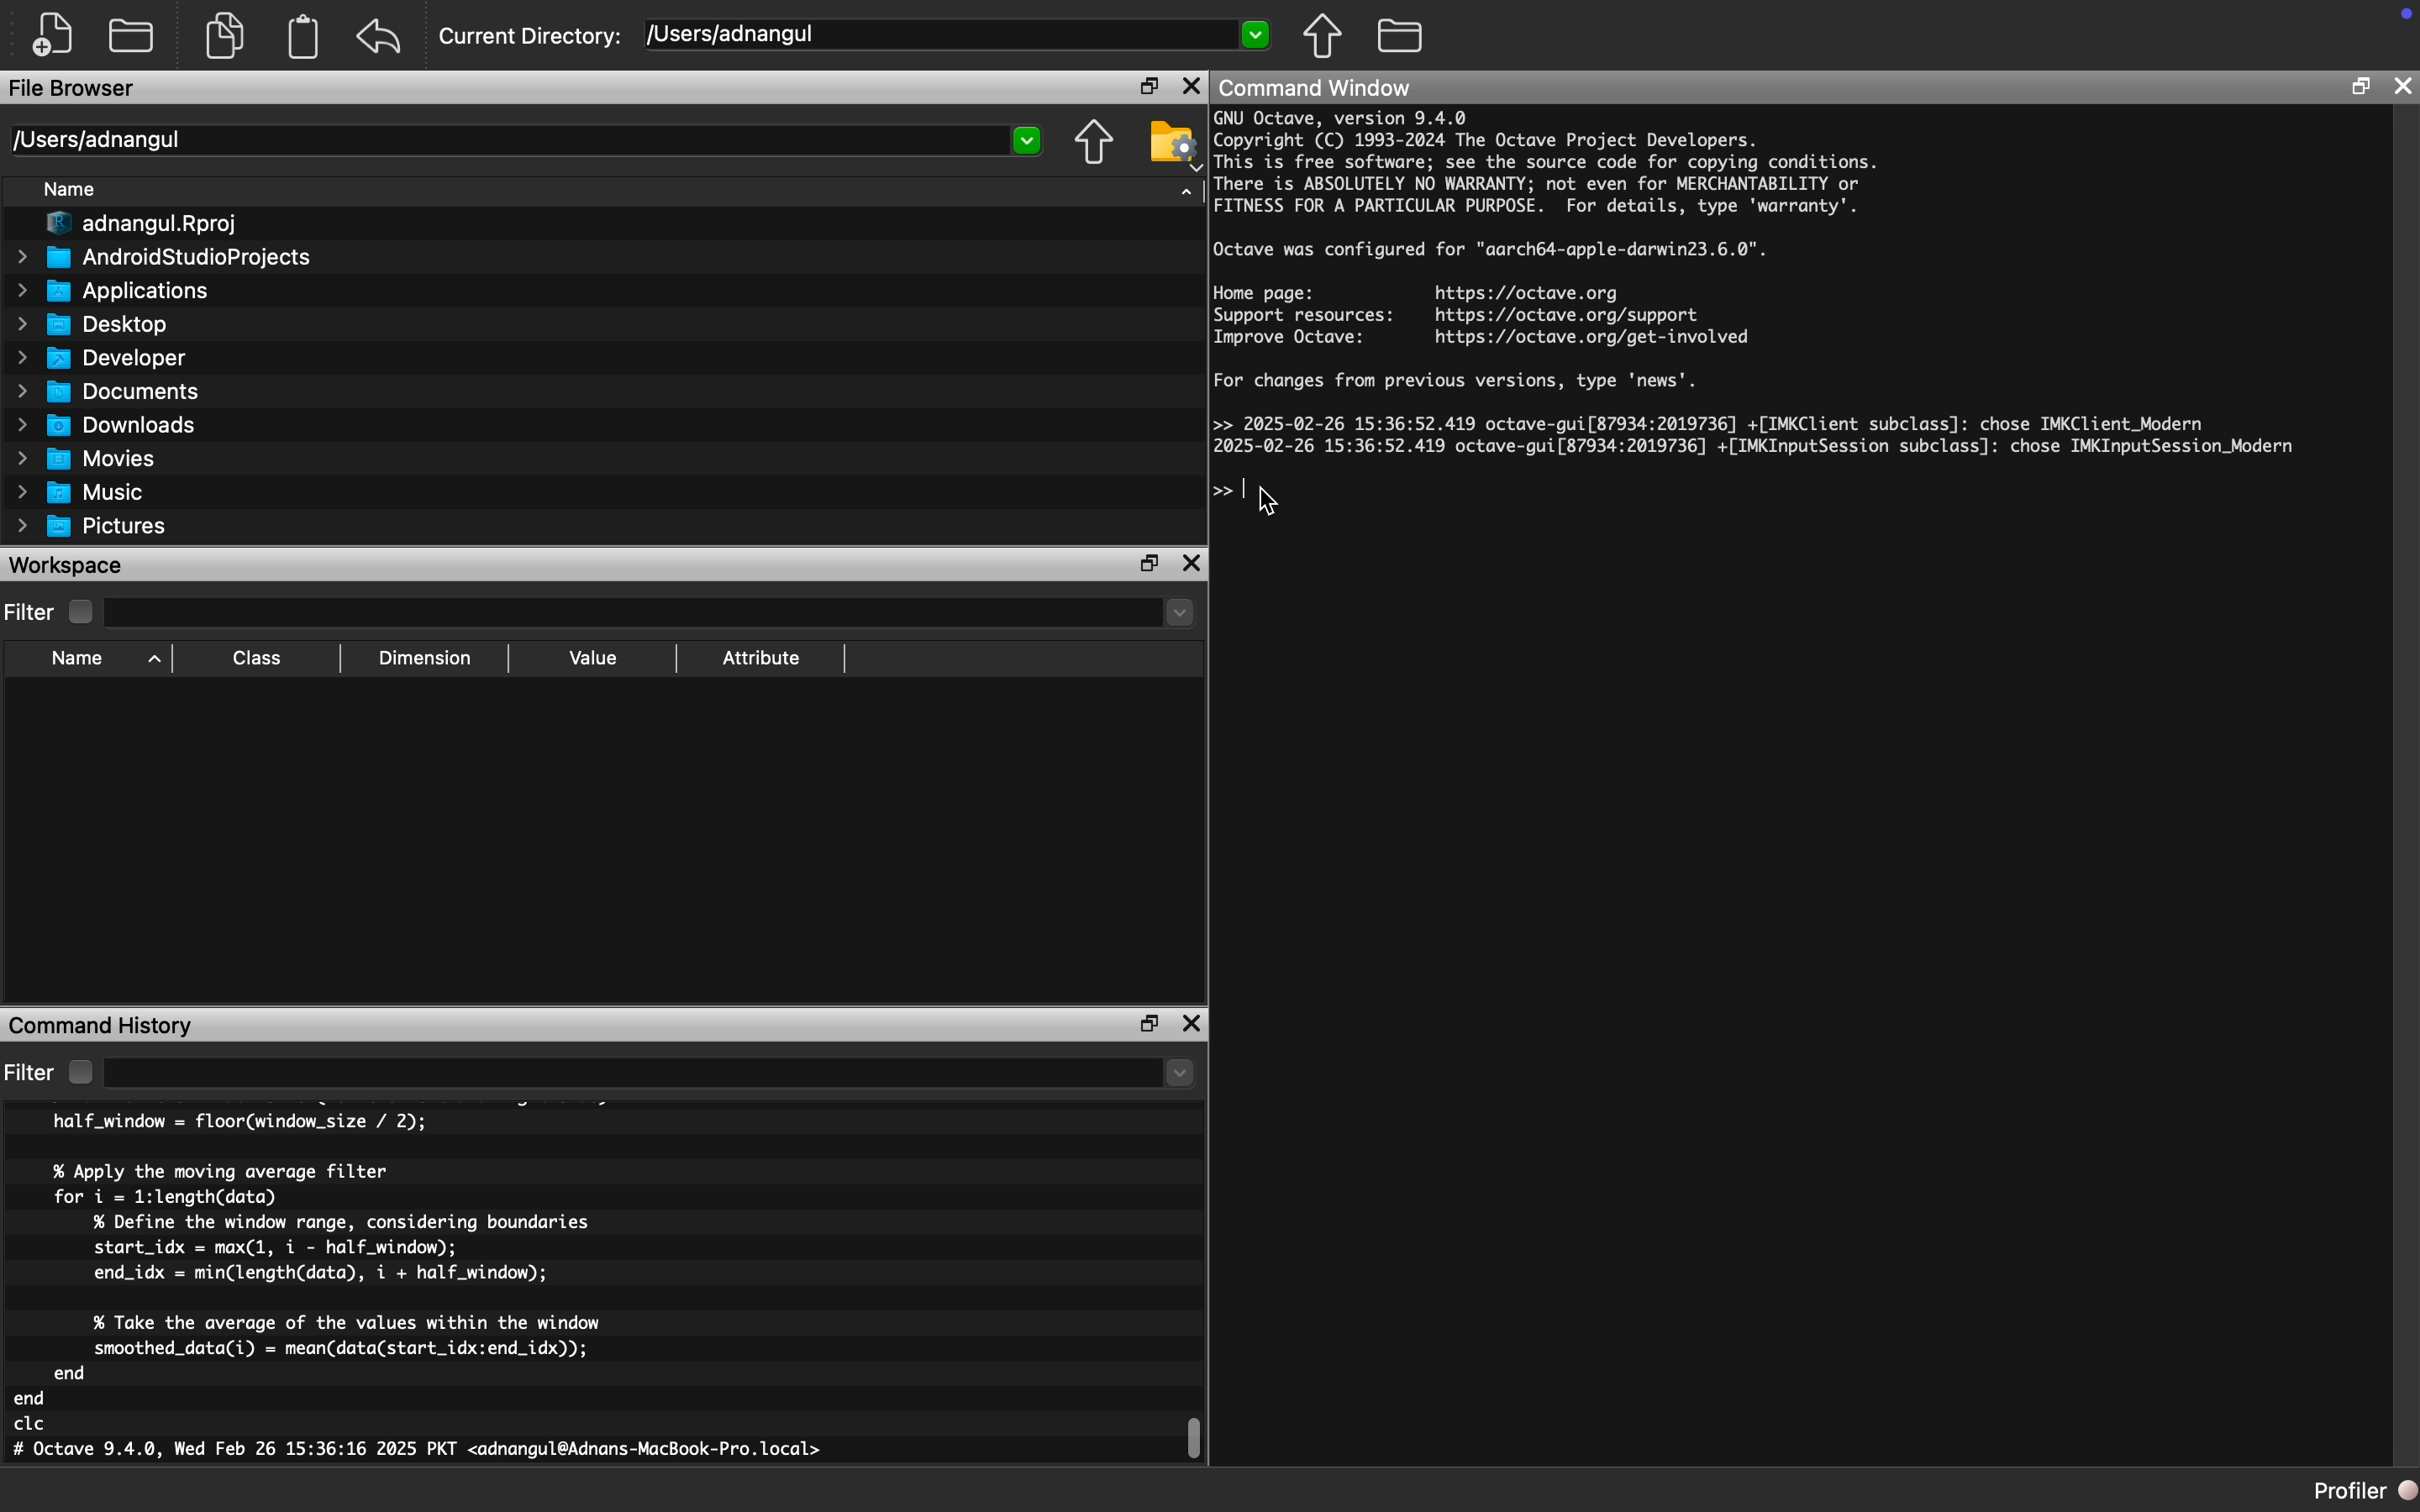 This screenshot has width=2420, height=1512. I want to click on Dimension, so click(426, 659).